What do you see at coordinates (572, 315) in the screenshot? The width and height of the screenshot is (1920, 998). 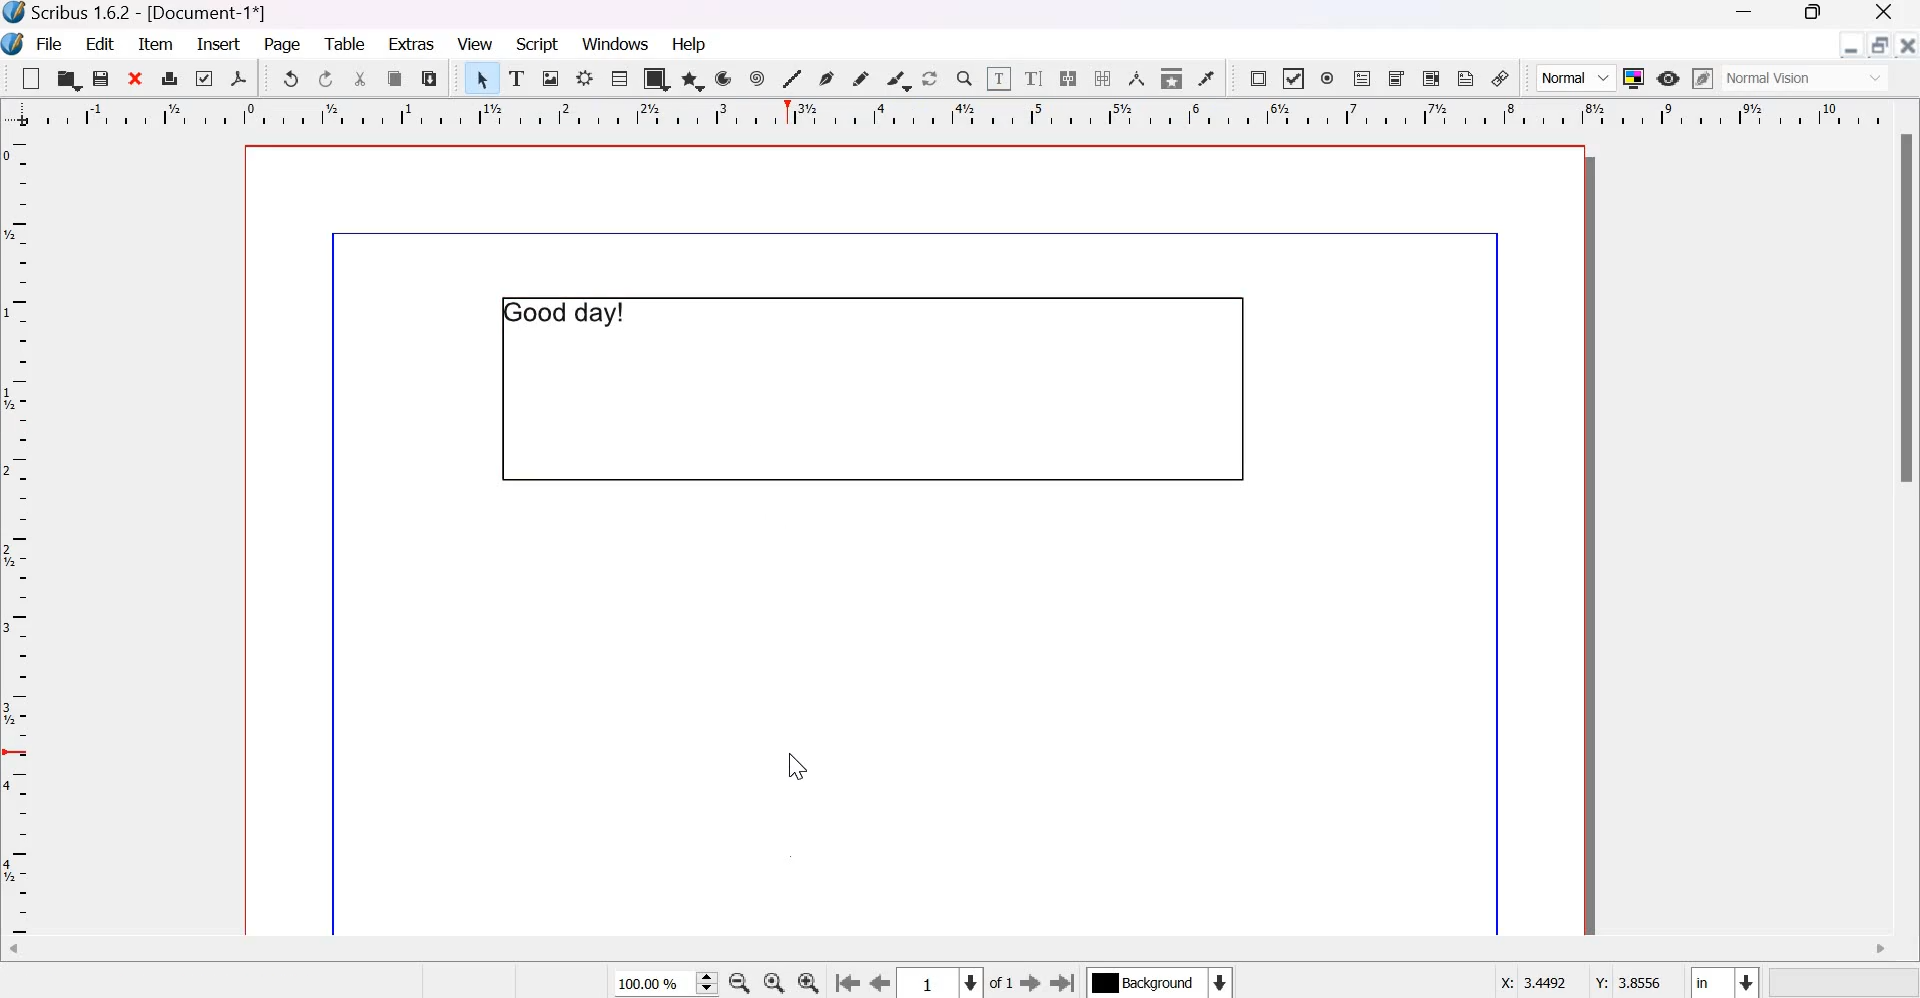 I see `Good day!` at bounding box center [572, 315].